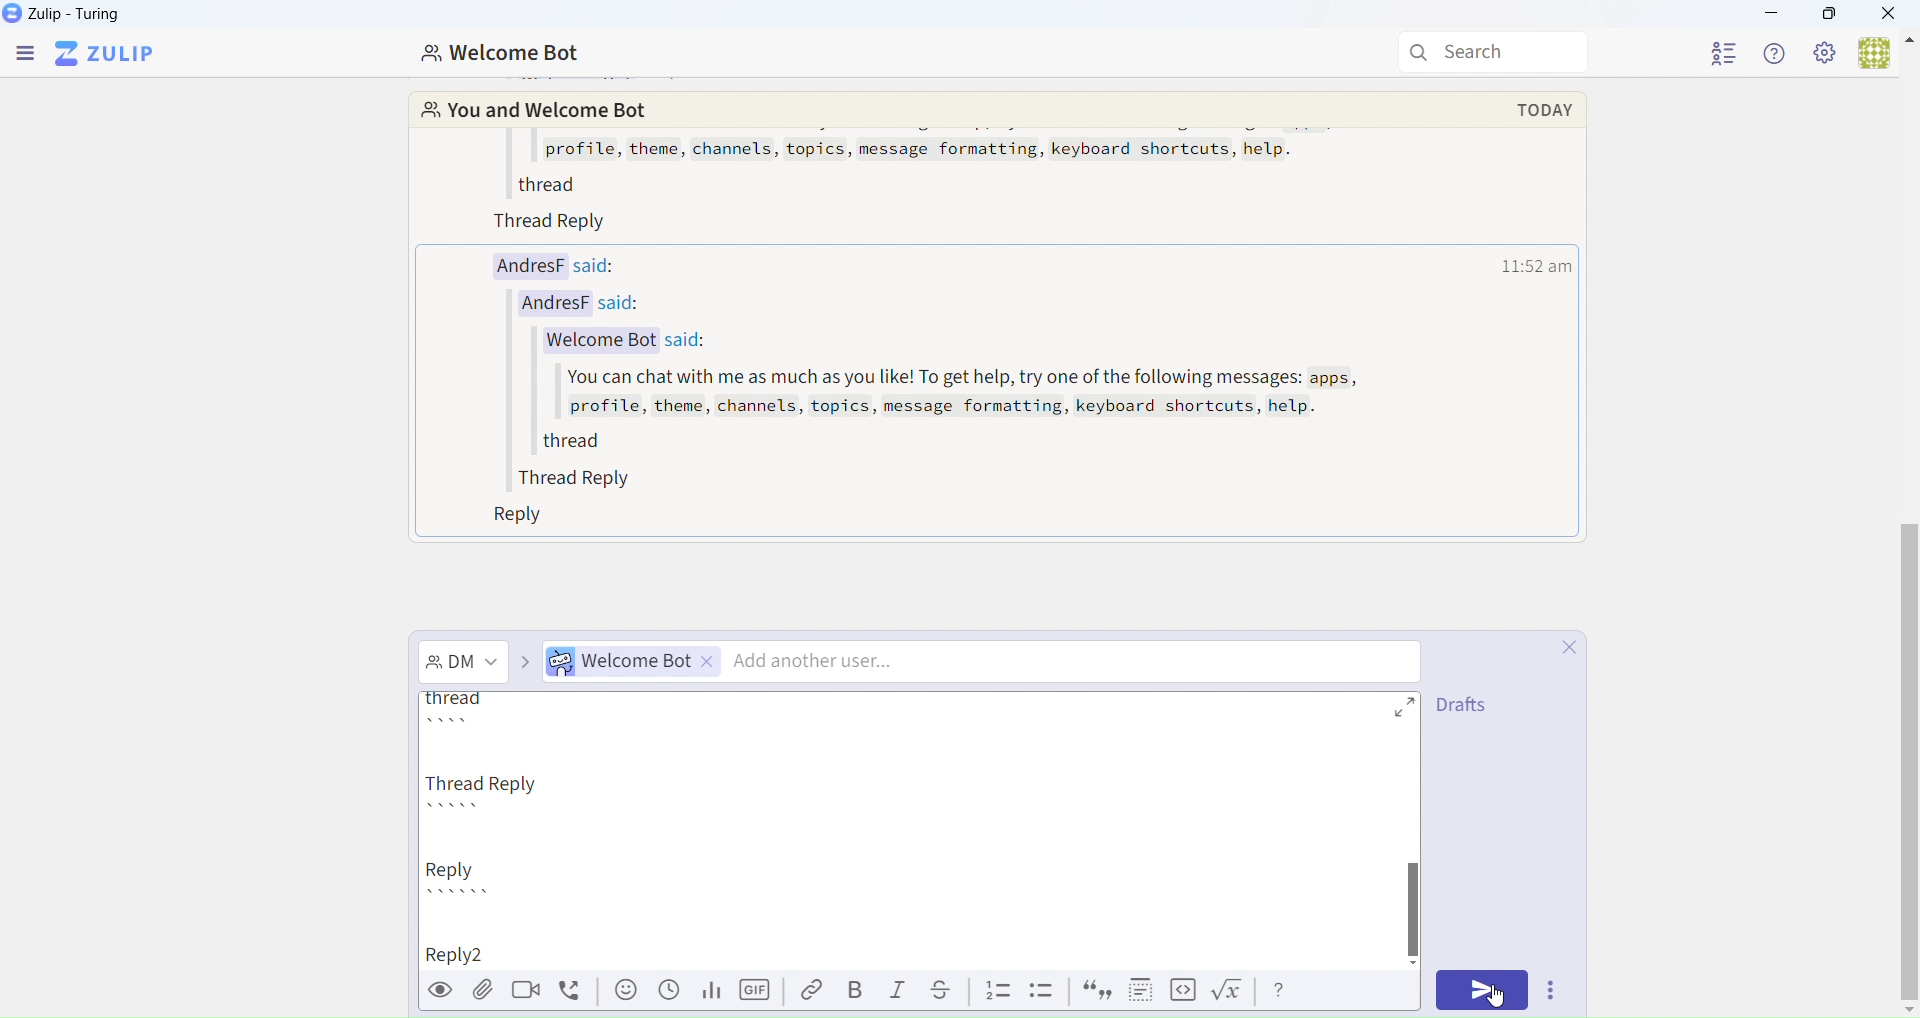 The width and height of the screenshot is (1920, 1018). I want to click on Italic, so click(900, 990).